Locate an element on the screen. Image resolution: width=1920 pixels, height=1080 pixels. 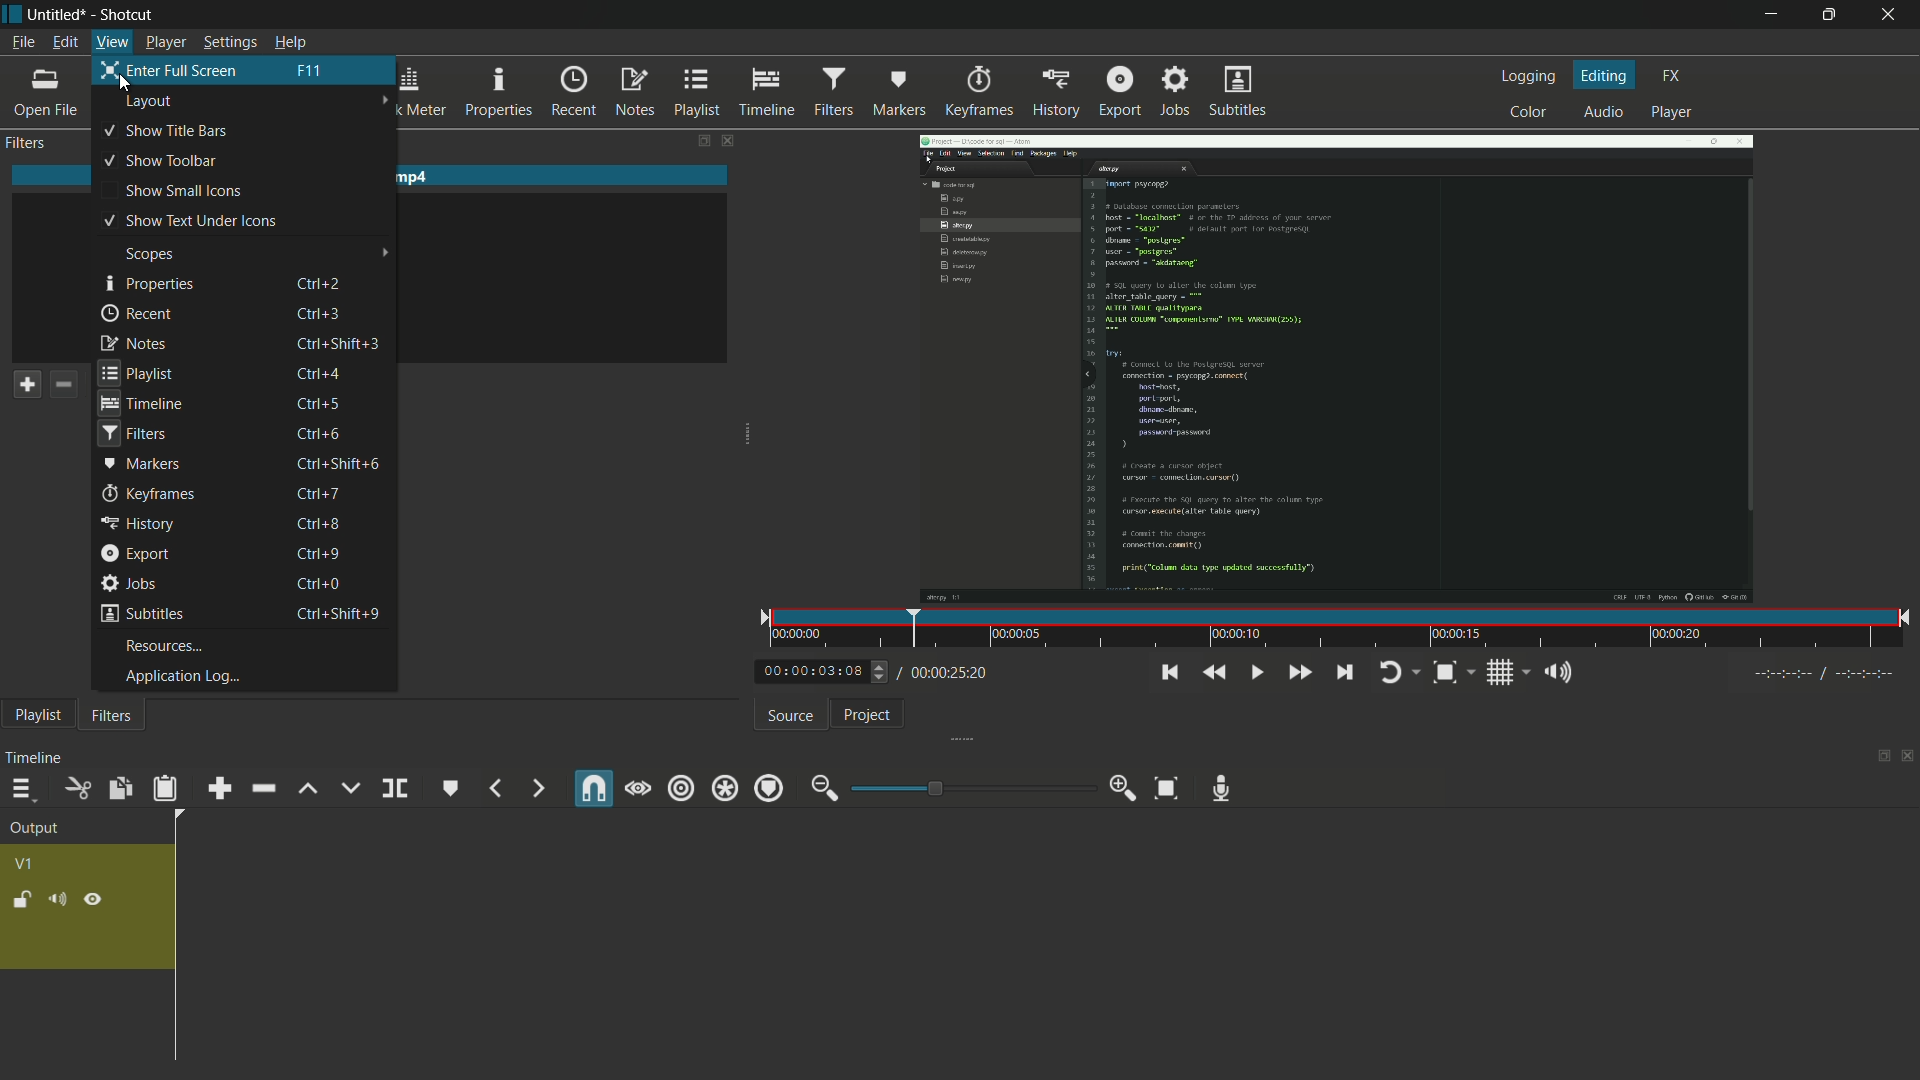
history is located at coordinates (135, 524).